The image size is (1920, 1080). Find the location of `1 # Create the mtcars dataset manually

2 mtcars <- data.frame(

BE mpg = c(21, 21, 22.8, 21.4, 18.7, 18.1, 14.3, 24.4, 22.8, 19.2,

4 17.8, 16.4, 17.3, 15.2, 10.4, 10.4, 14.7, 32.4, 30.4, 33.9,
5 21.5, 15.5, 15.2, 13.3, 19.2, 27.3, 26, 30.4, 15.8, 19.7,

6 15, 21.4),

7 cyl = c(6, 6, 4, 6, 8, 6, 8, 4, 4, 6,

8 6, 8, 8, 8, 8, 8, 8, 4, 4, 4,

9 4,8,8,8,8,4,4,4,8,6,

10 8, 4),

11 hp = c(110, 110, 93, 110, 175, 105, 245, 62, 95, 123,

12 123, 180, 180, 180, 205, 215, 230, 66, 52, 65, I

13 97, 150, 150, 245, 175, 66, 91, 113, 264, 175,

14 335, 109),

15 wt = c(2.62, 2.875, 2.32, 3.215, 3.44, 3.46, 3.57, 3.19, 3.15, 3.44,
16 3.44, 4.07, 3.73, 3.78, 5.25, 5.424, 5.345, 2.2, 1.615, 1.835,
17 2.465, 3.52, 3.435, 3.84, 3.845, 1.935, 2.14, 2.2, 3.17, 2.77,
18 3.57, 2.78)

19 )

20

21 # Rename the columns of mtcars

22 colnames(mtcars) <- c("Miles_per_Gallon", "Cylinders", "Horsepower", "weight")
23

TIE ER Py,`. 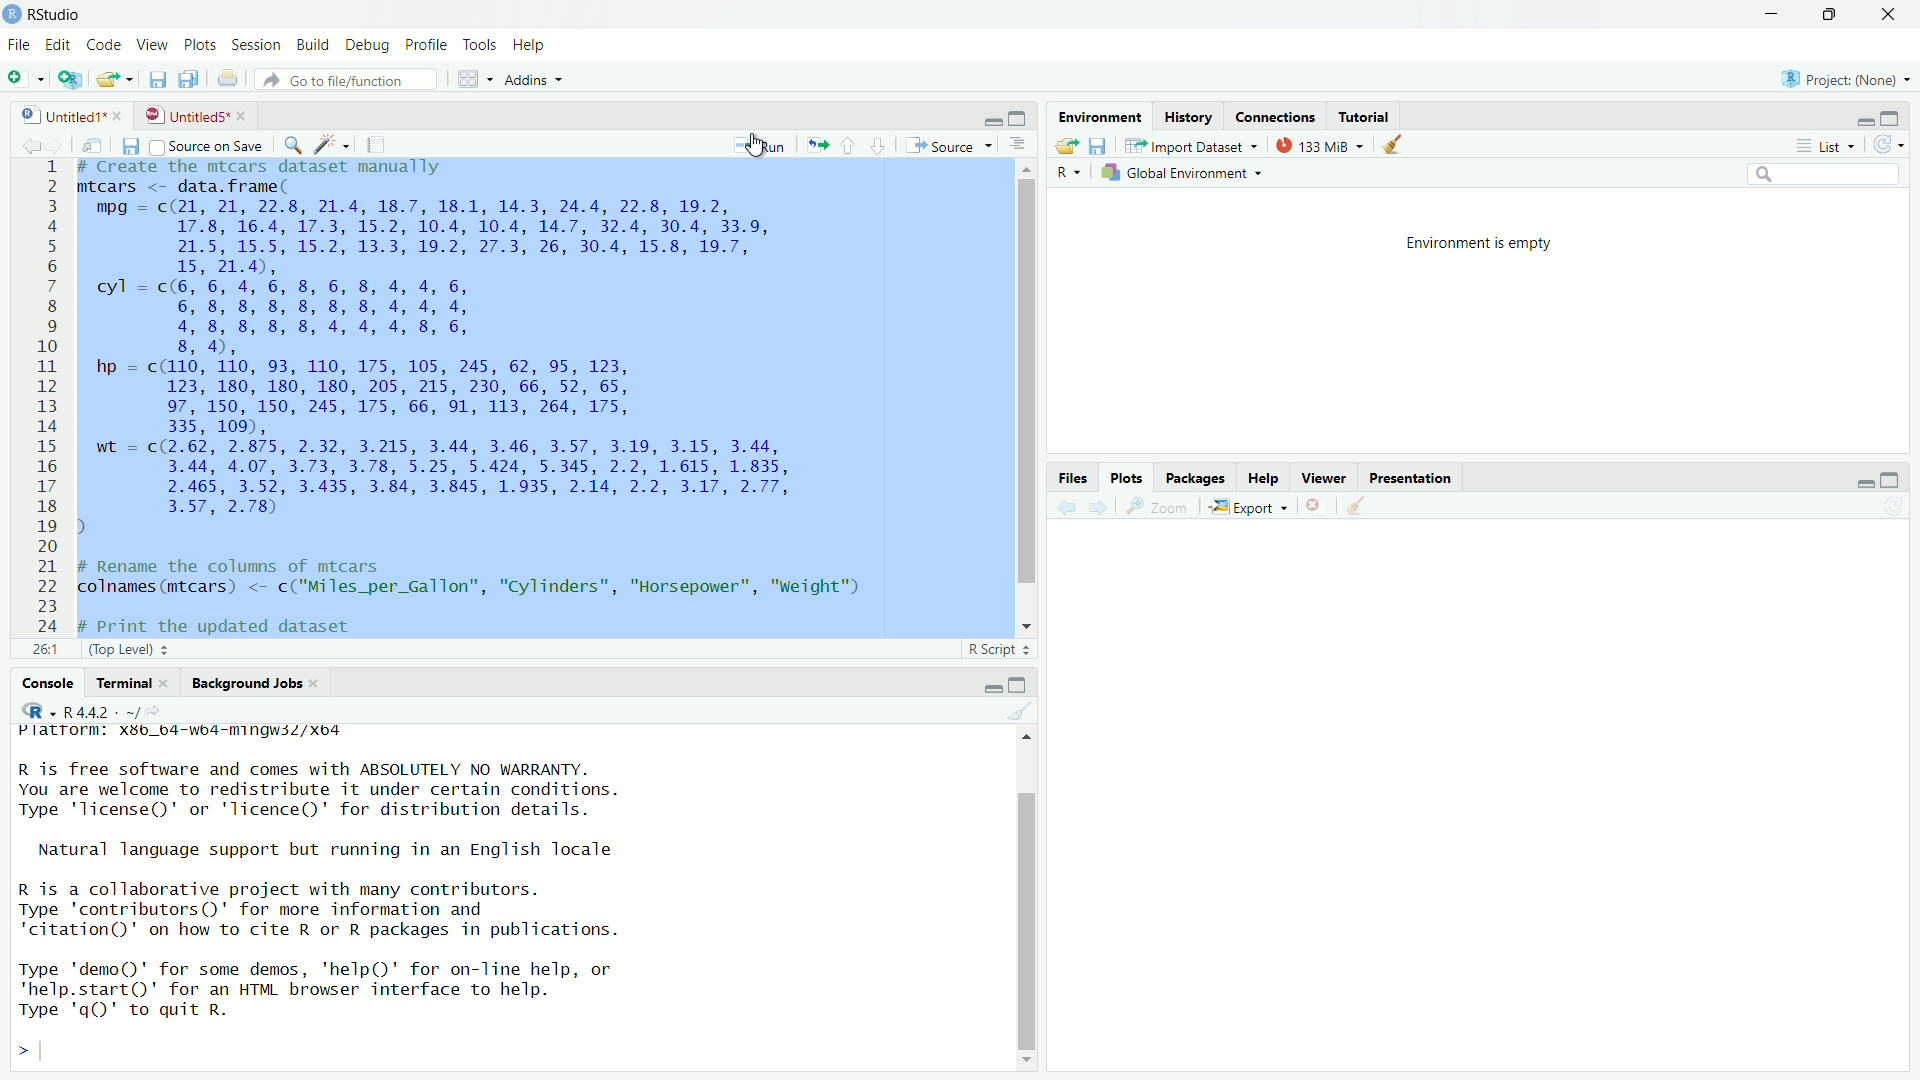

1 # Create the mtcars dataset manually

2 mtcars <- data.frame(

BE mpg = c(21, 21, 22.8, 21.4, 18.7, 18.1, 14.3, 24.4, 22.8, 19.2,

4 17.8, 16.4, 17.3, 15.2, 10.4, 10.4, 14.7, 32.4, 30.4, 33.9,
5 21.5, 15.5, 15.2, 13.3, 19.2, 27.3, 26, 30.4, 15.8, 19.7,

6 15, 21.4),

7 cyl = c(6, 6, 4, 6, 8, 6, 8, 4, 4, 6,

8 6, 8, 8, 8, 8, 8, 8, 4, 4, 4,

9 4,8,8,8,8,4,4,4,8,6,

10 8, 4),

11 hp = c(110, 110, 93, 110, 175, 105, 245, 62, 95, 123,

12 123, 180, 180, 180, 205, 215, 230, 66, 52, 65, I

13 97, 150, 150, 245, 175, 66, 91, 113, 264, 175,

14 335, 109),

15 wt = c(2.62, 2.875, 2.32, 3.215, 3.44, 3.46, 3.57, 3.19, 3.15, 3.44,
16 3.44, 4.07, 3.73, 3.78, 5.25, 5.424, 5.345, 2.2, 1.615, 1.835,
17 2.465, 3.52, 3.435, 3.84, 3.845, 1.935, 2.14, 2.2, 3.17, 2.77,
18 3.57, 2.78)

19 )

20

21 # Rename the columns of mtcars

22 colnames(mtcars) <- c("Miles_per_Gallon", "Cylinders", "Horsepower", "weight")
23

TIE ER Py, is located at coordinates (480, 399).